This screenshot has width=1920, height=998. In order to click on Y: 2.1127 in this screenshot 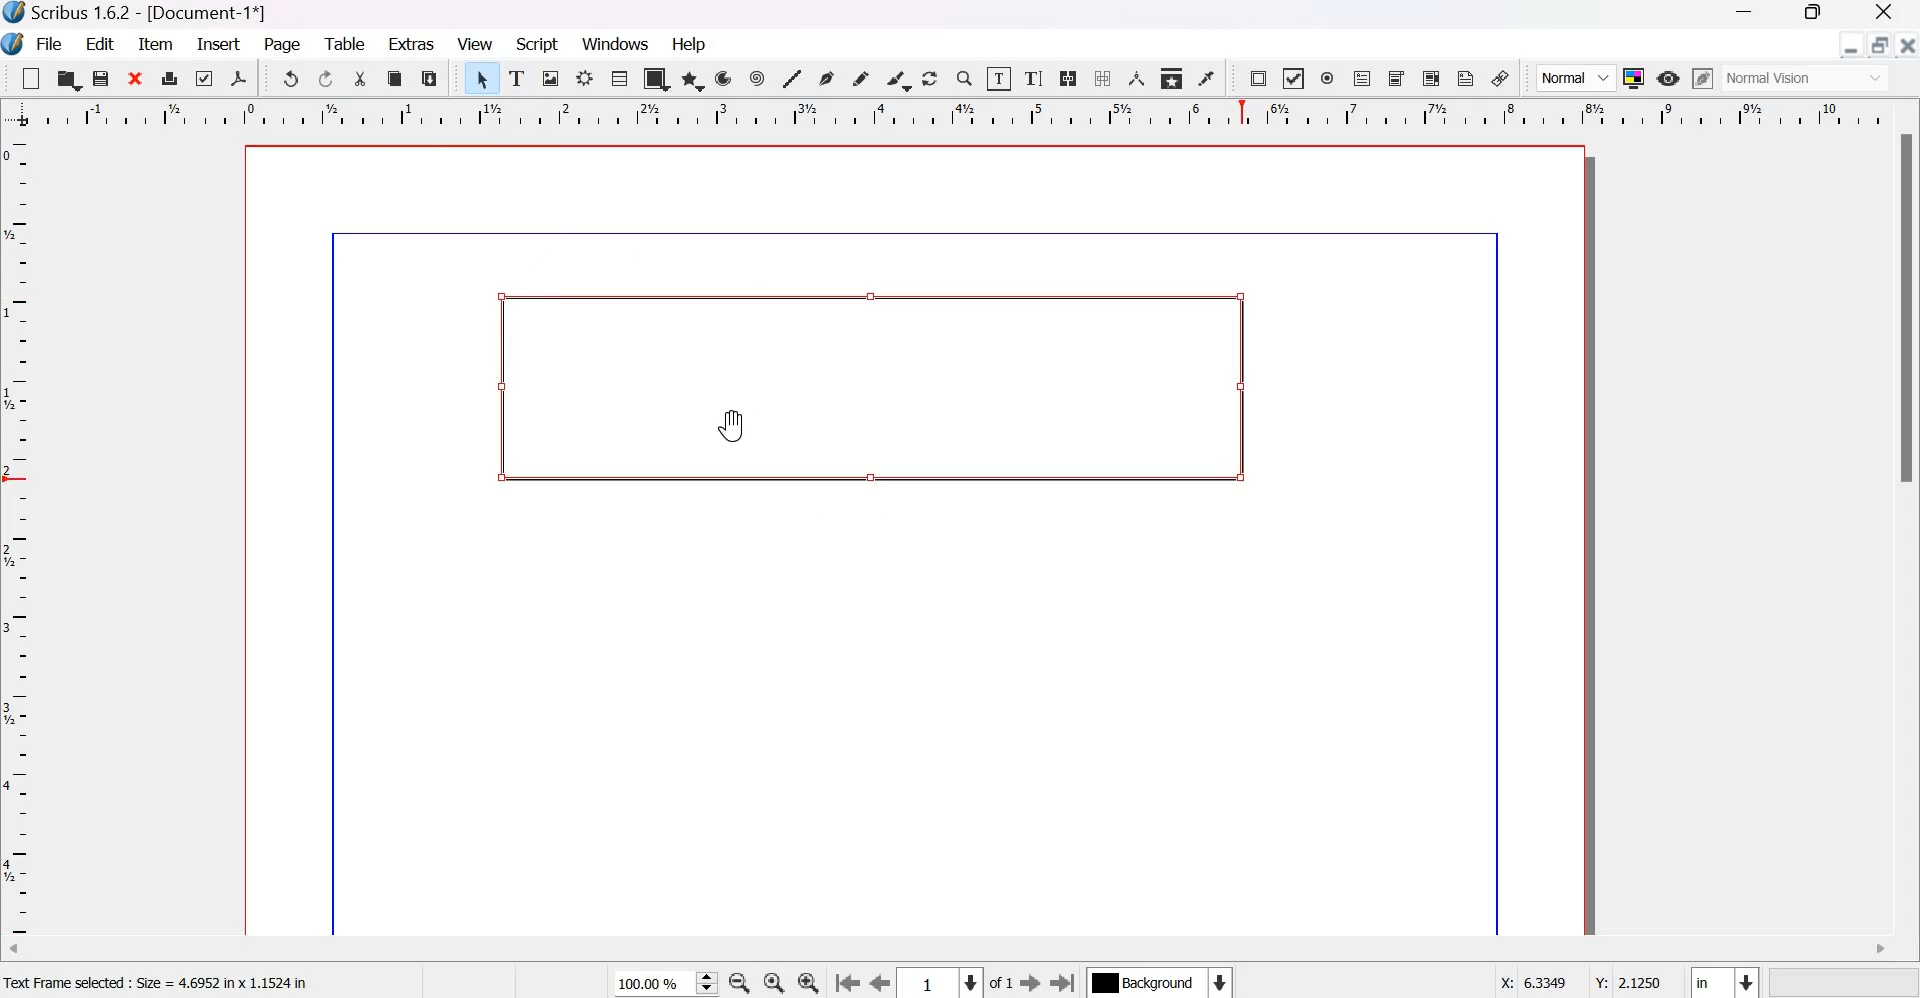, I will do `click(1626, 979)`.